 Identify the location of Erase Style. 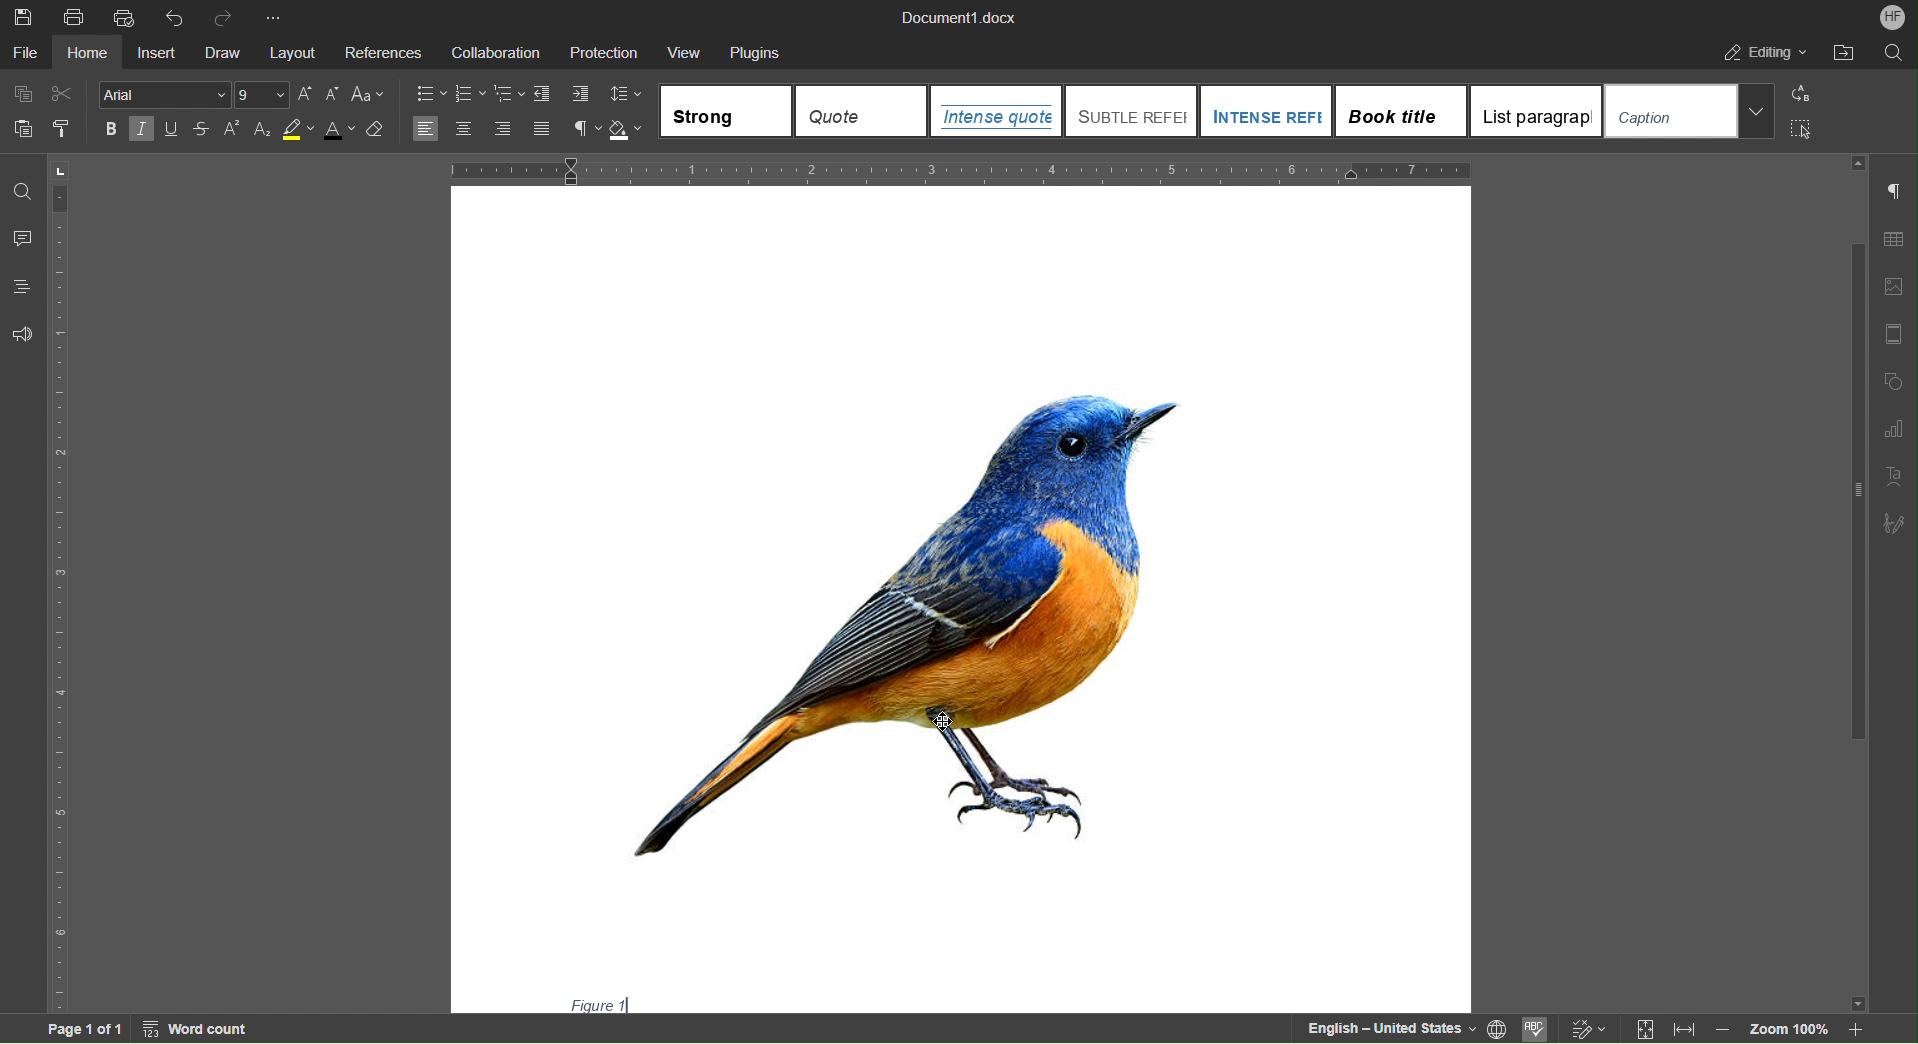
(381, 131).